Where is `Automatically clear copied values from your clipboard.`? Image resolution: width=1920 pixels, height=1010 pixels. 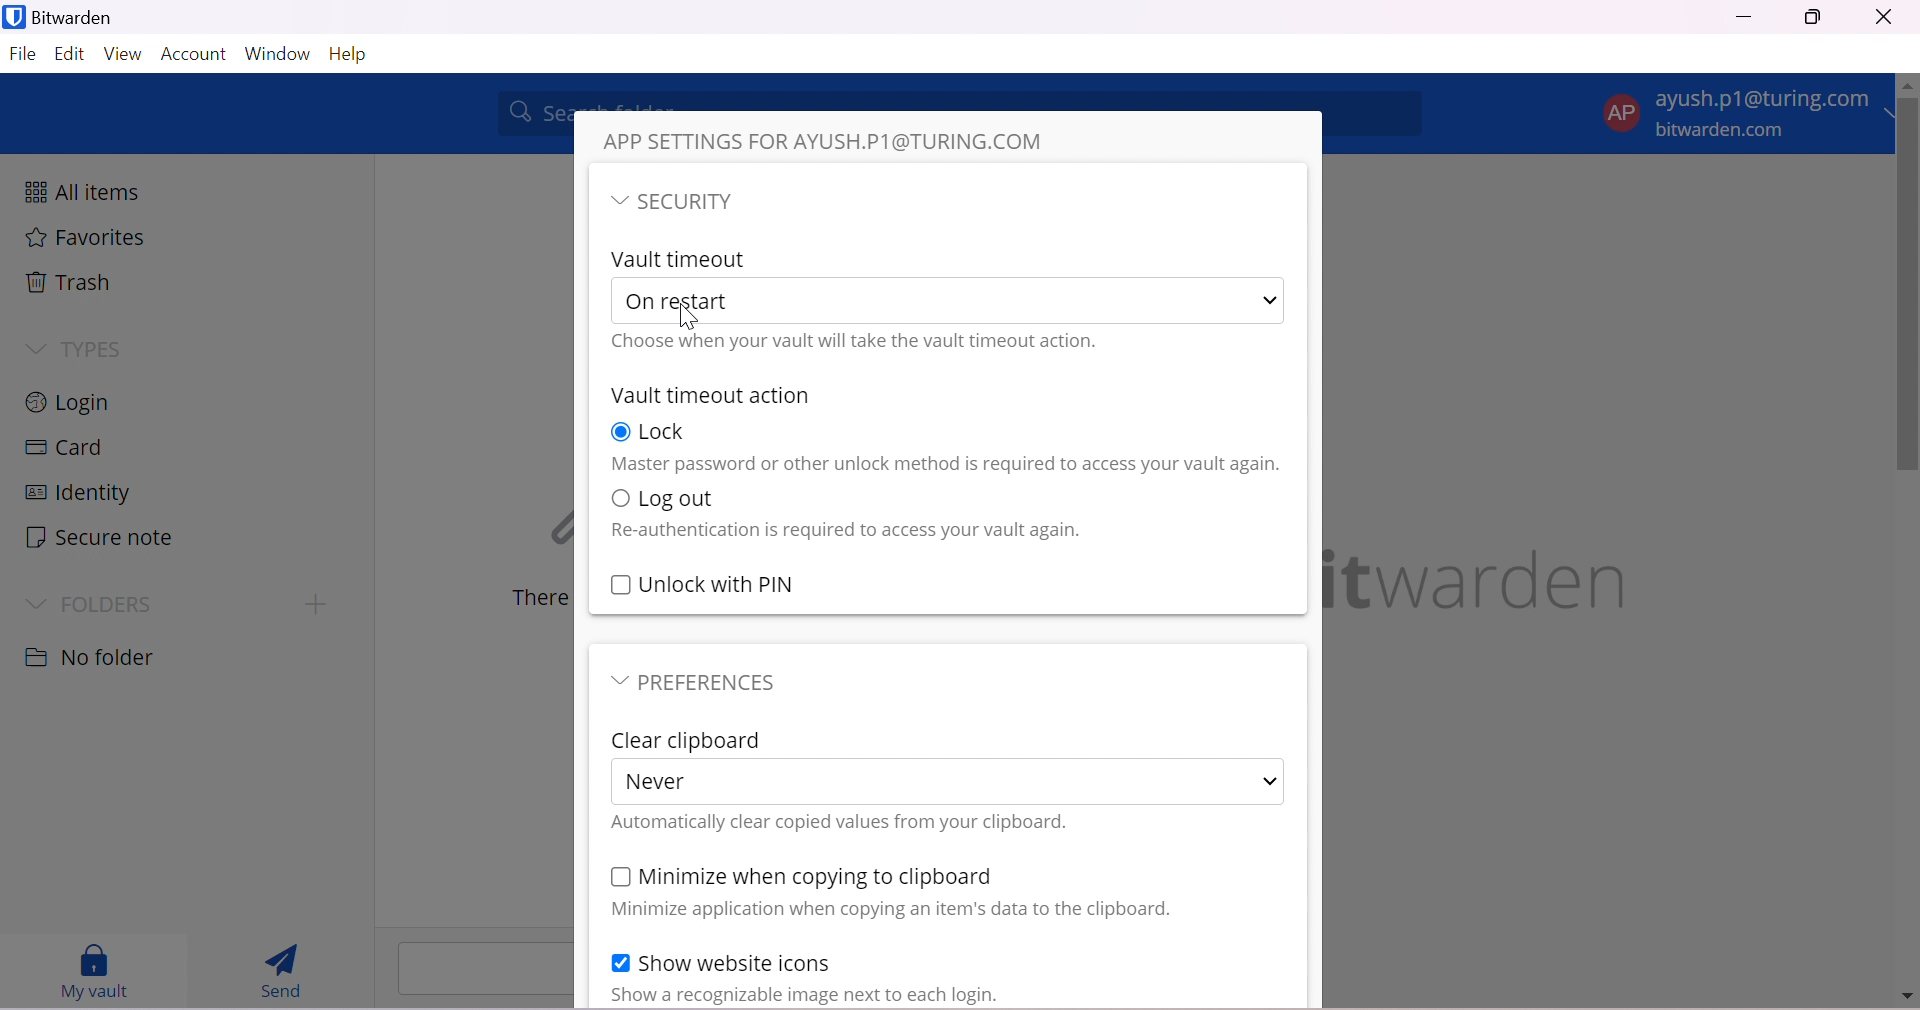
Automatically clear copied values from your clipboard. is located at coordinates (838, 822).